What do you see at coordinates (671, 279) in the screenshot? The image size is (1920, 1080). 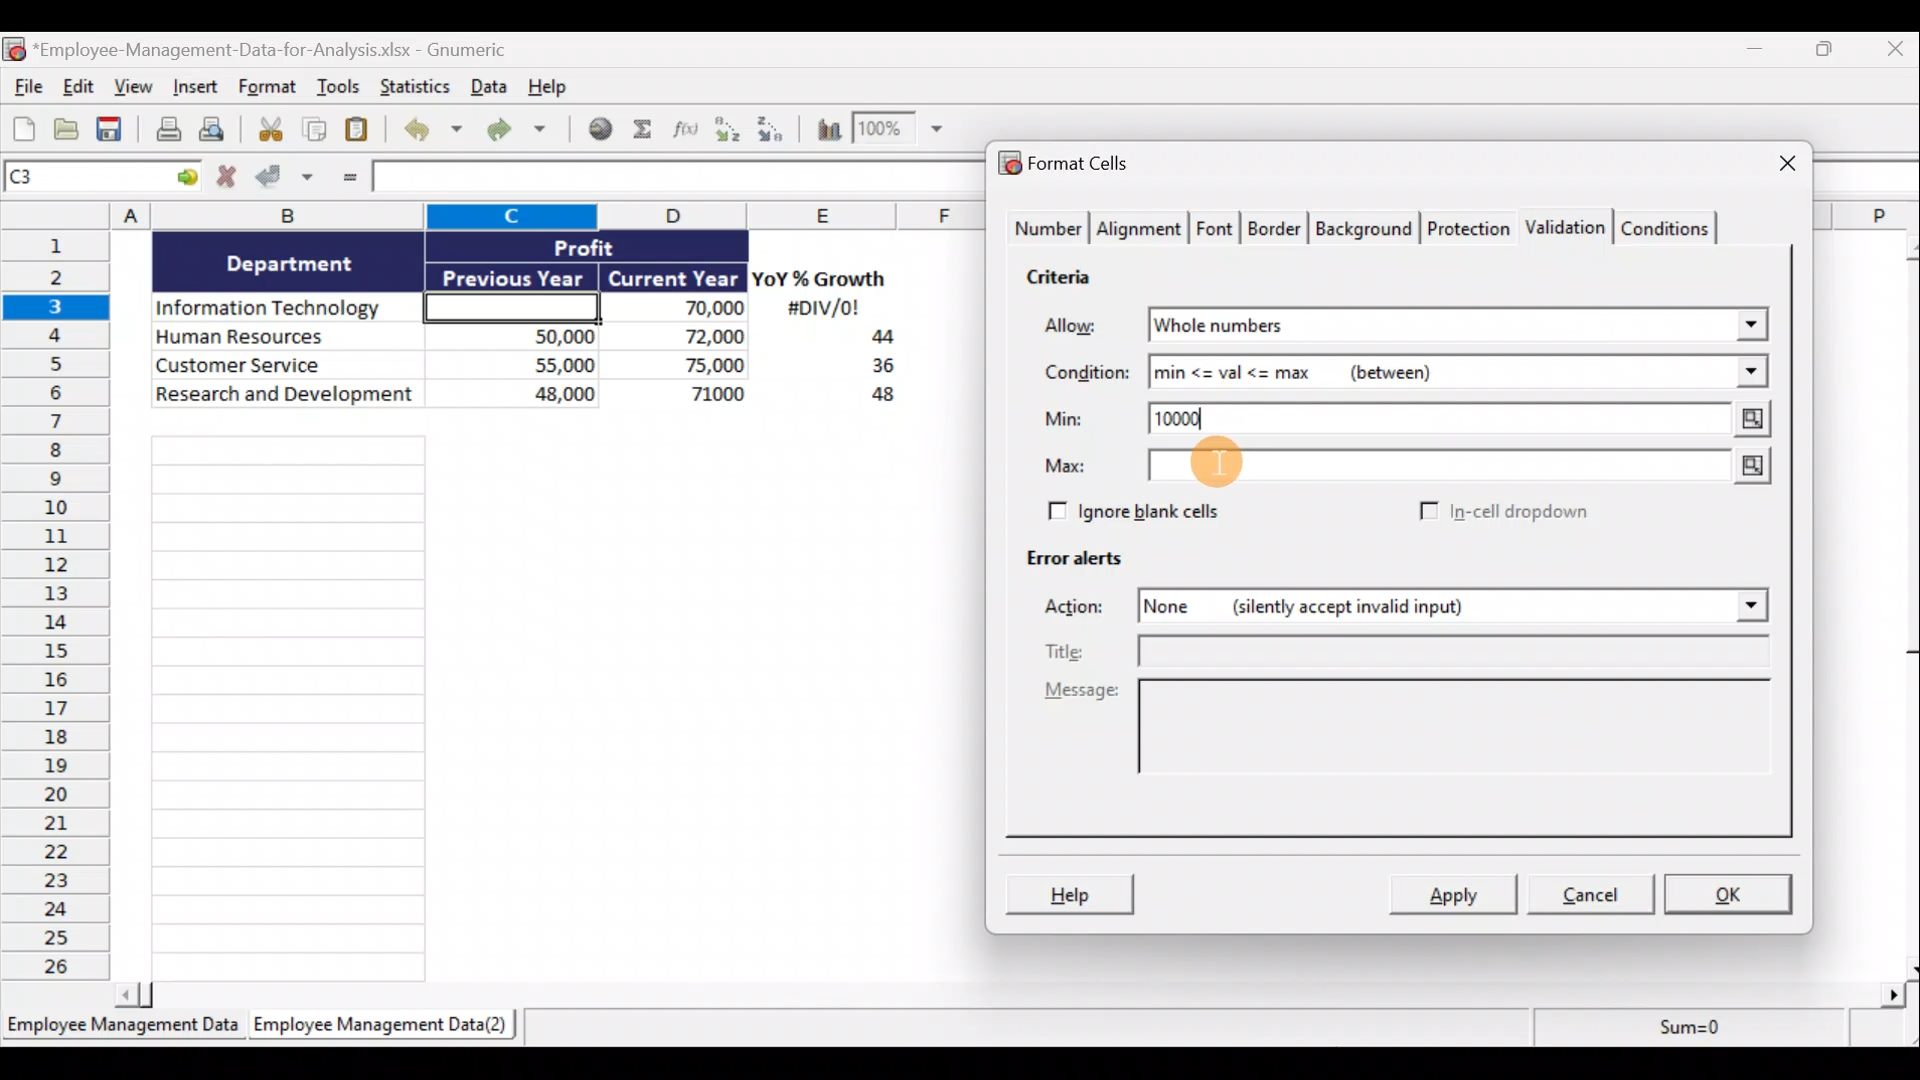 I see `Current Year` at bounding box center [671, 279].